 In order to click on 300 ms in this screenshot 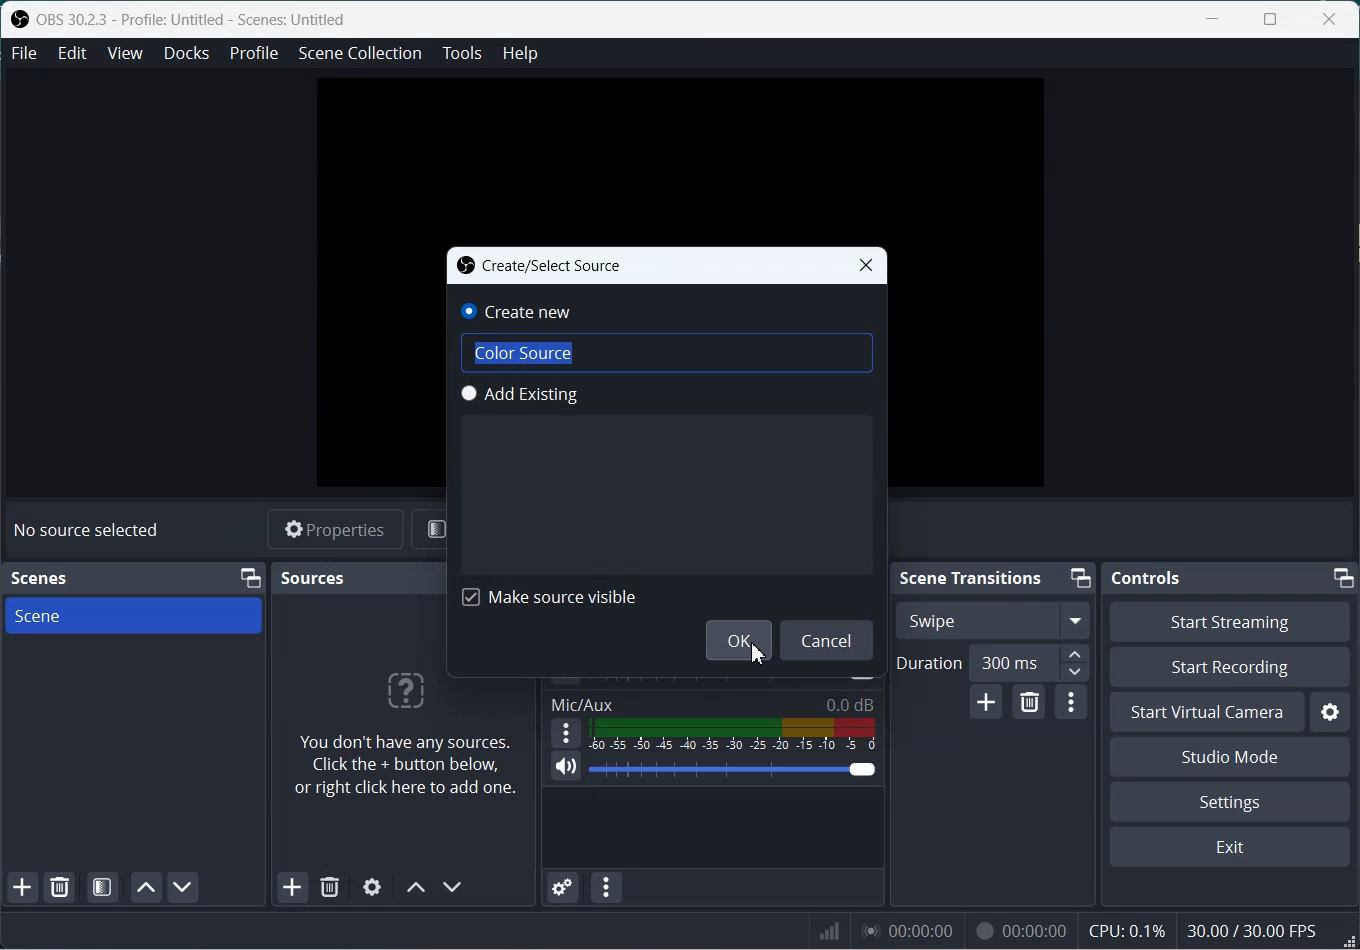, I will do `click(1031, 664)`.